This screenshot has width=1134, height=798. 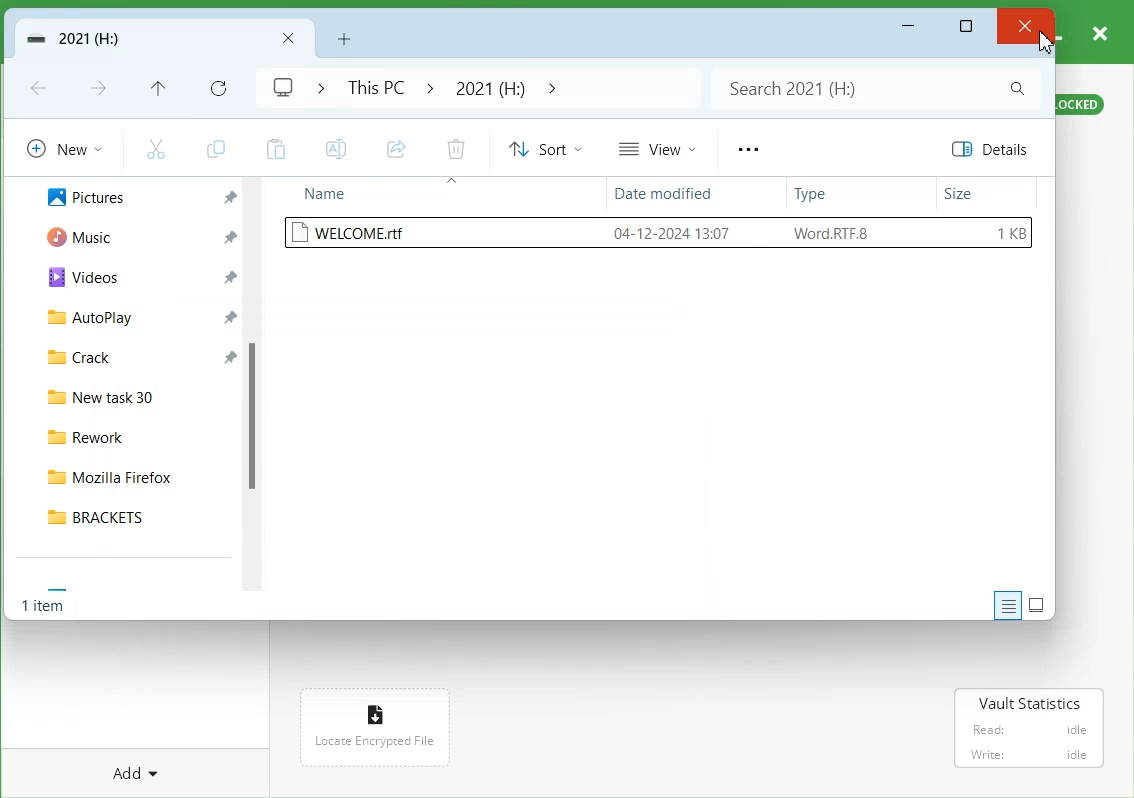 I want to click on Read: idle, so click(x=1028, y=730).